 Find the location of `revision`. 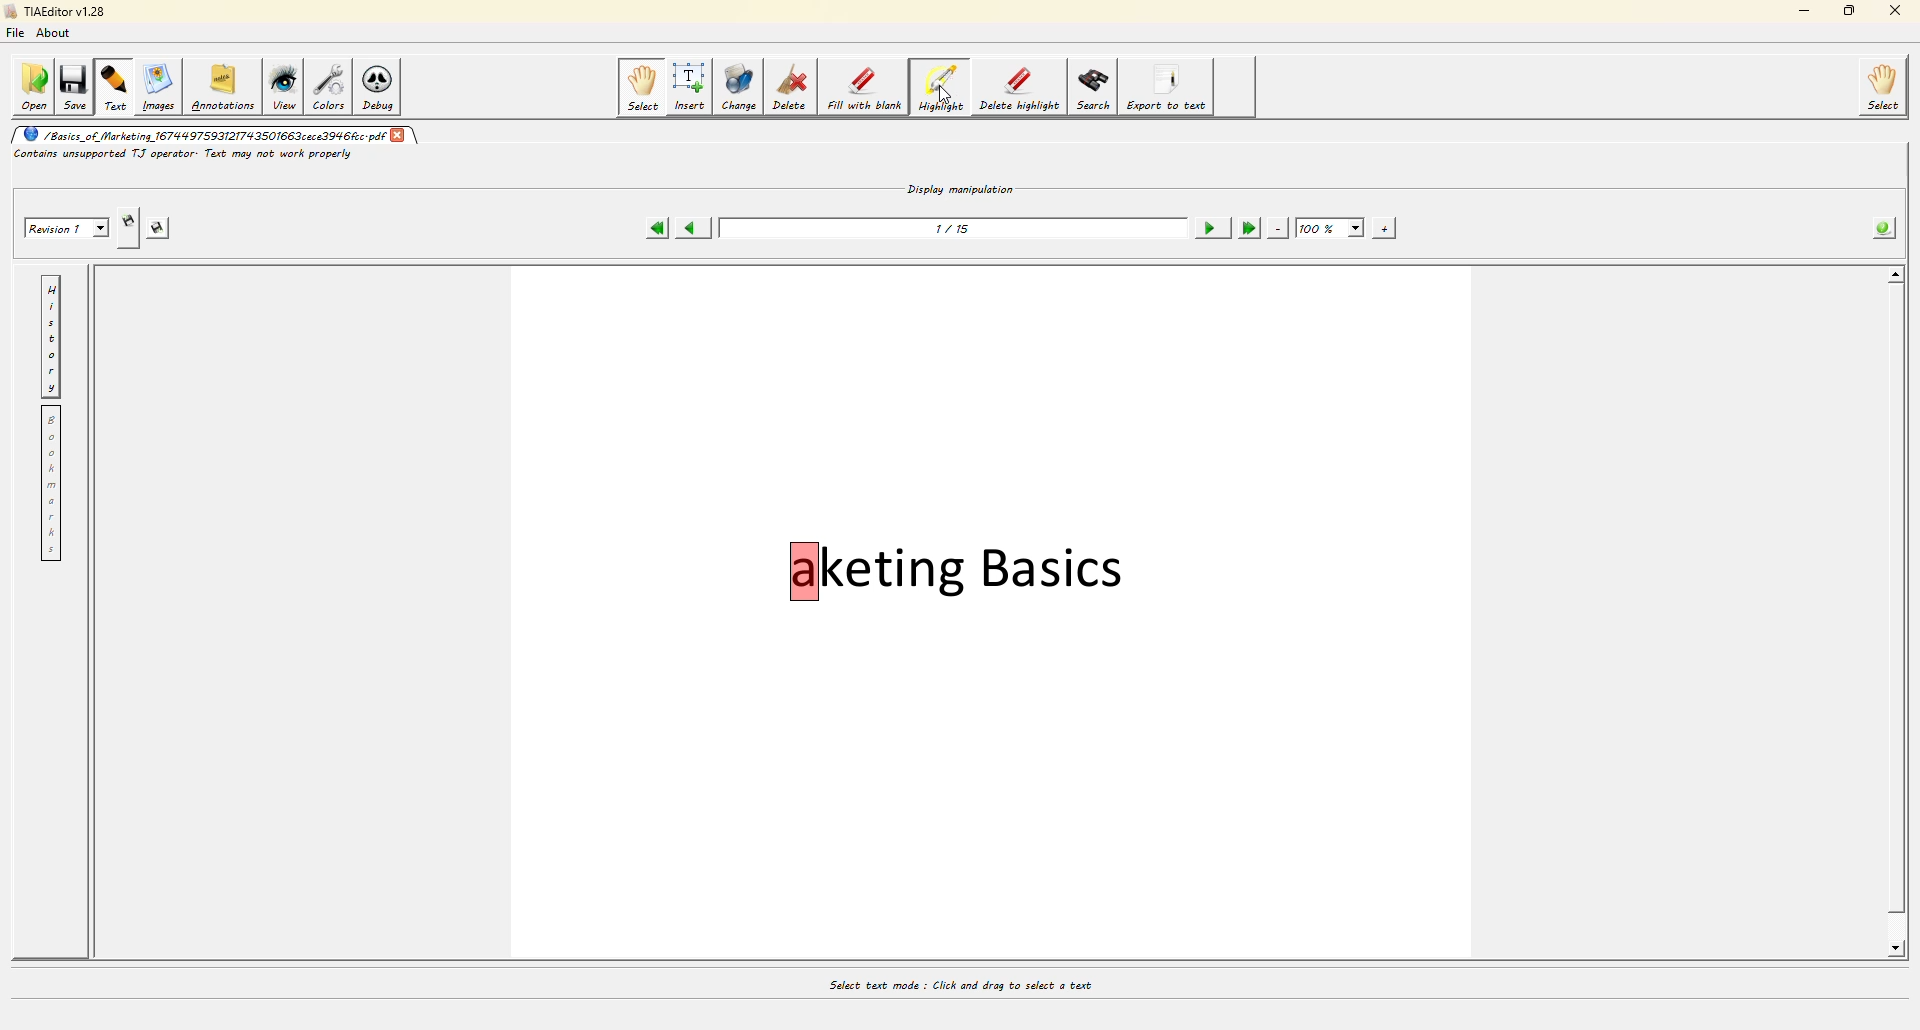

revision is located at coordinates (63, 226).